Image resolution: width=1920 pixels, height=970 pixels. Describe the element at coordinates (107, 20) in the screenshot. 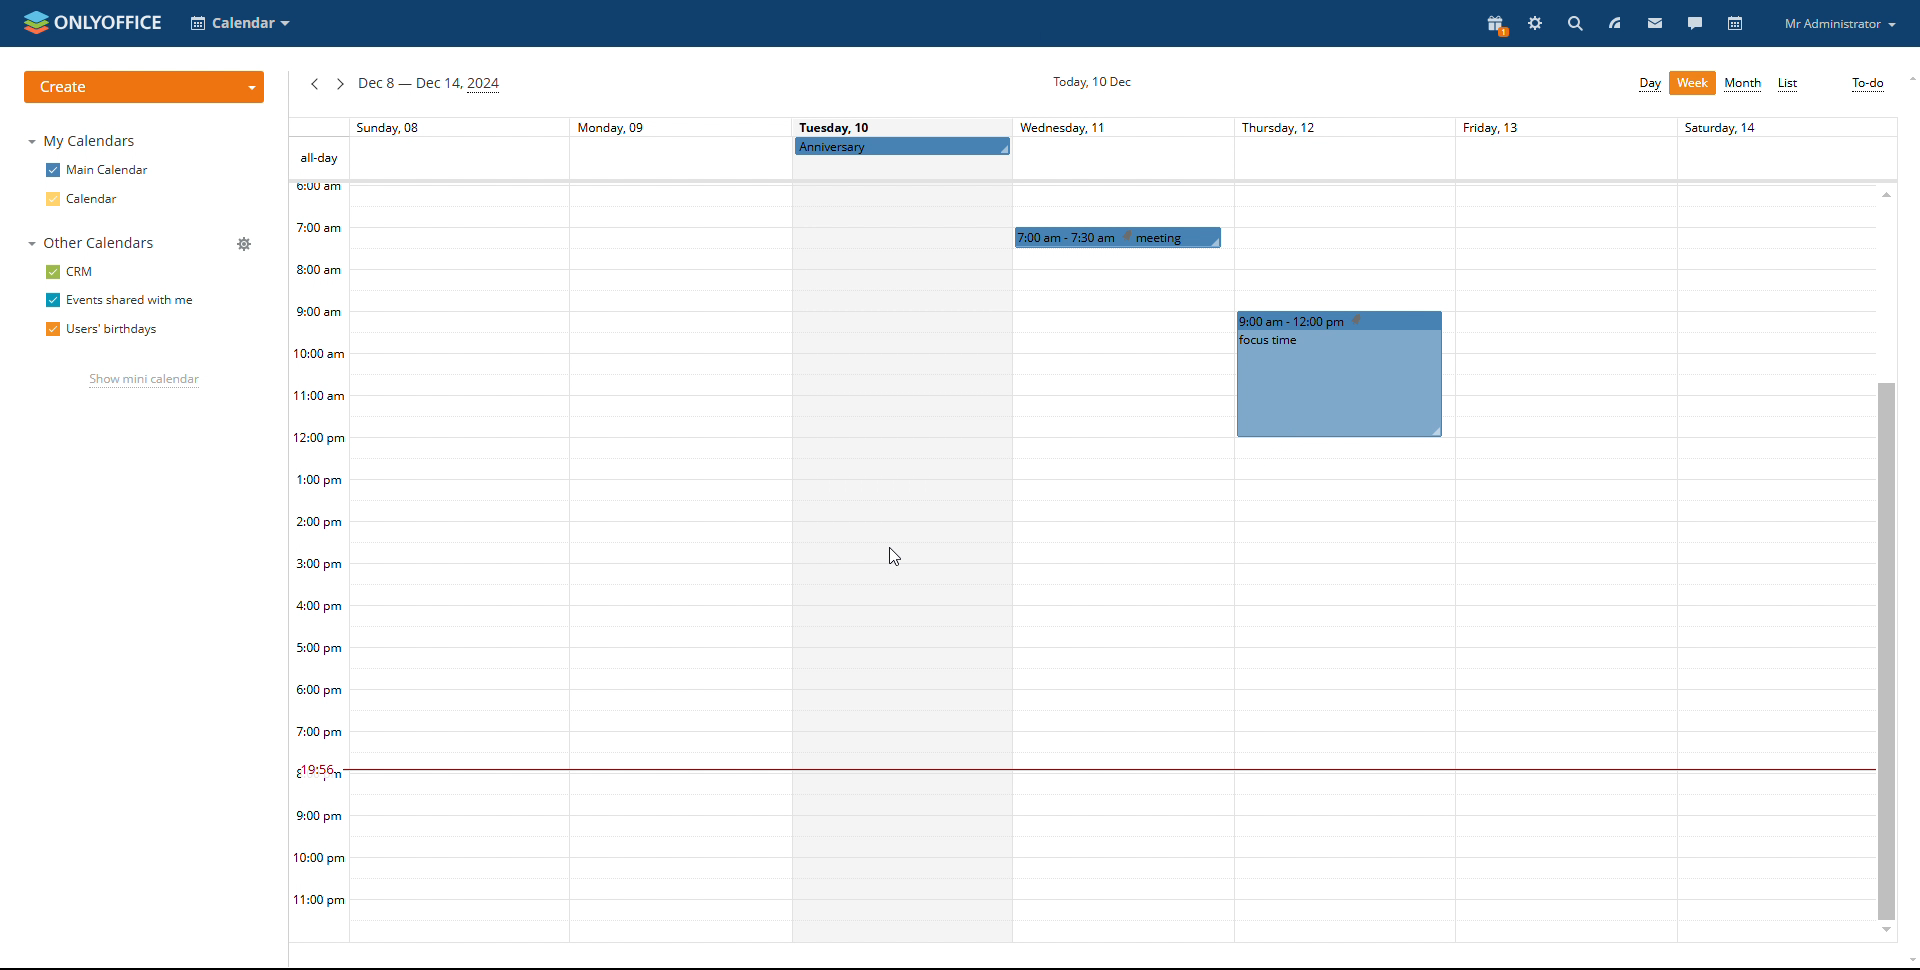

I see `onlyoffice` at that location.